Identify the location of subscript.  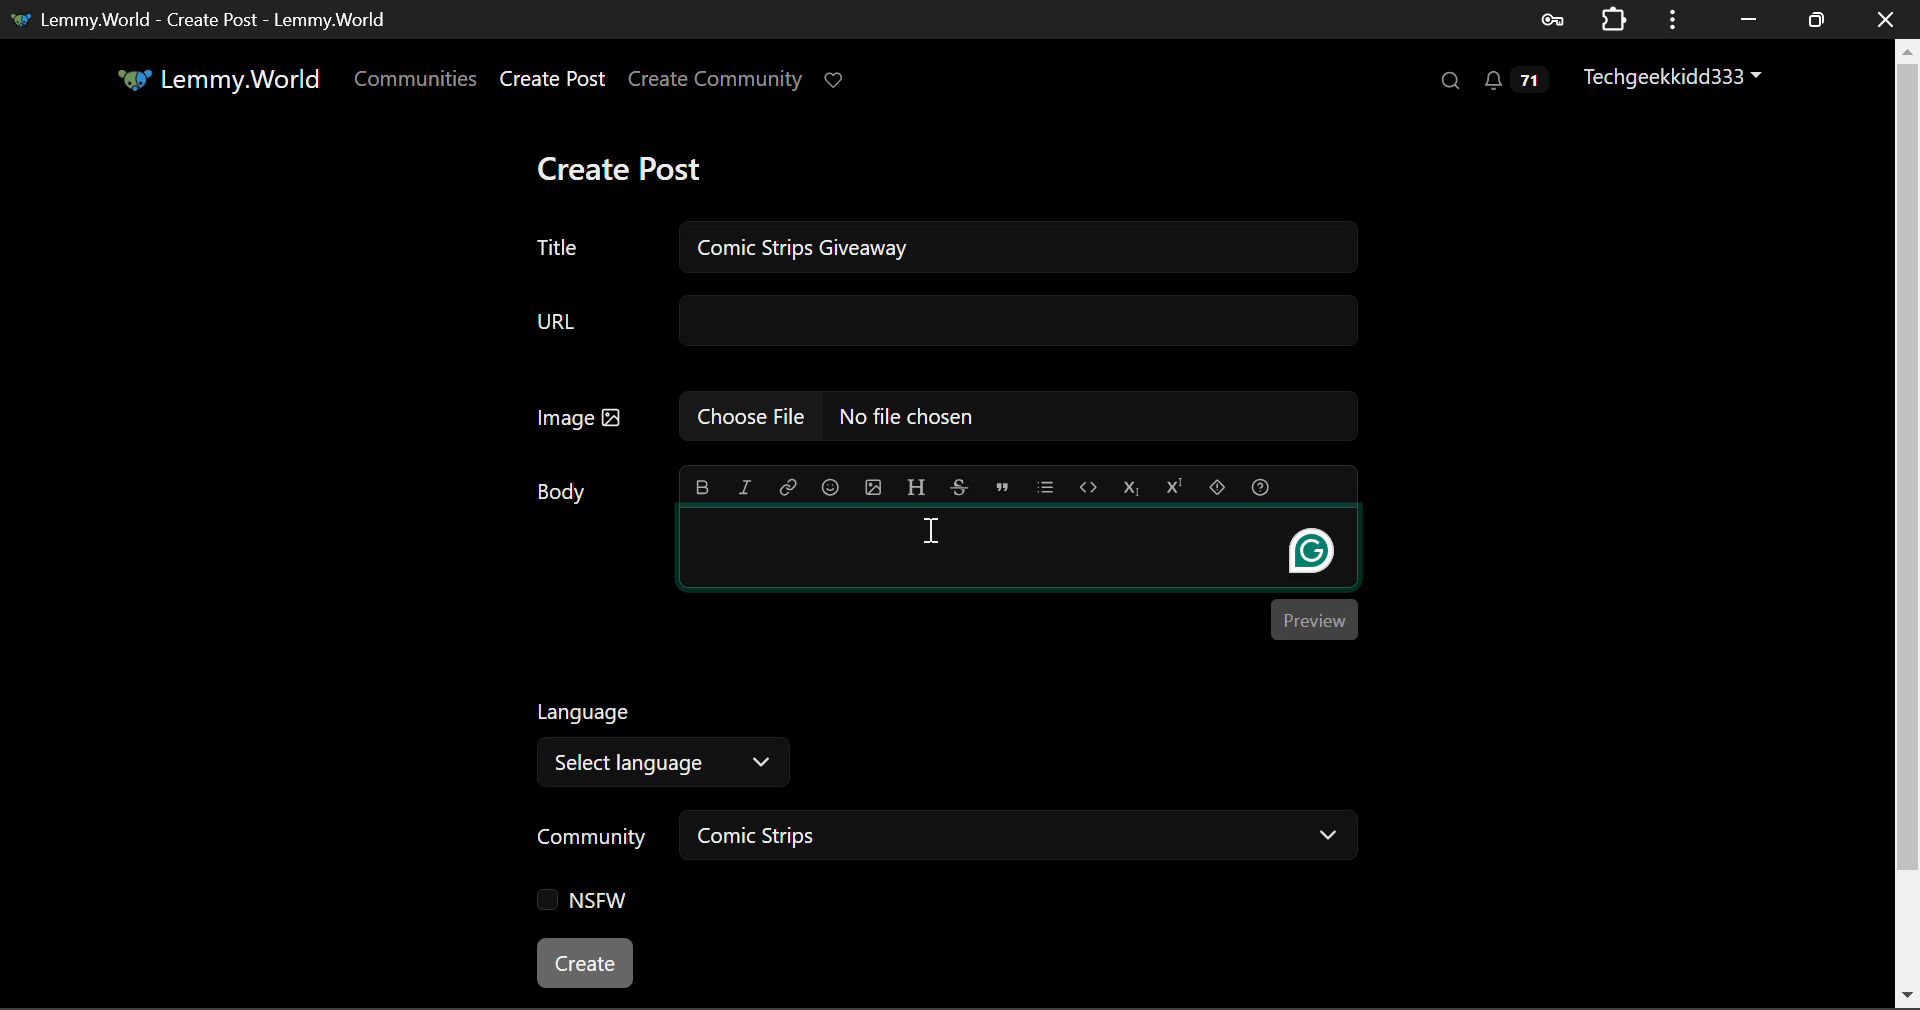
(1132, 486).